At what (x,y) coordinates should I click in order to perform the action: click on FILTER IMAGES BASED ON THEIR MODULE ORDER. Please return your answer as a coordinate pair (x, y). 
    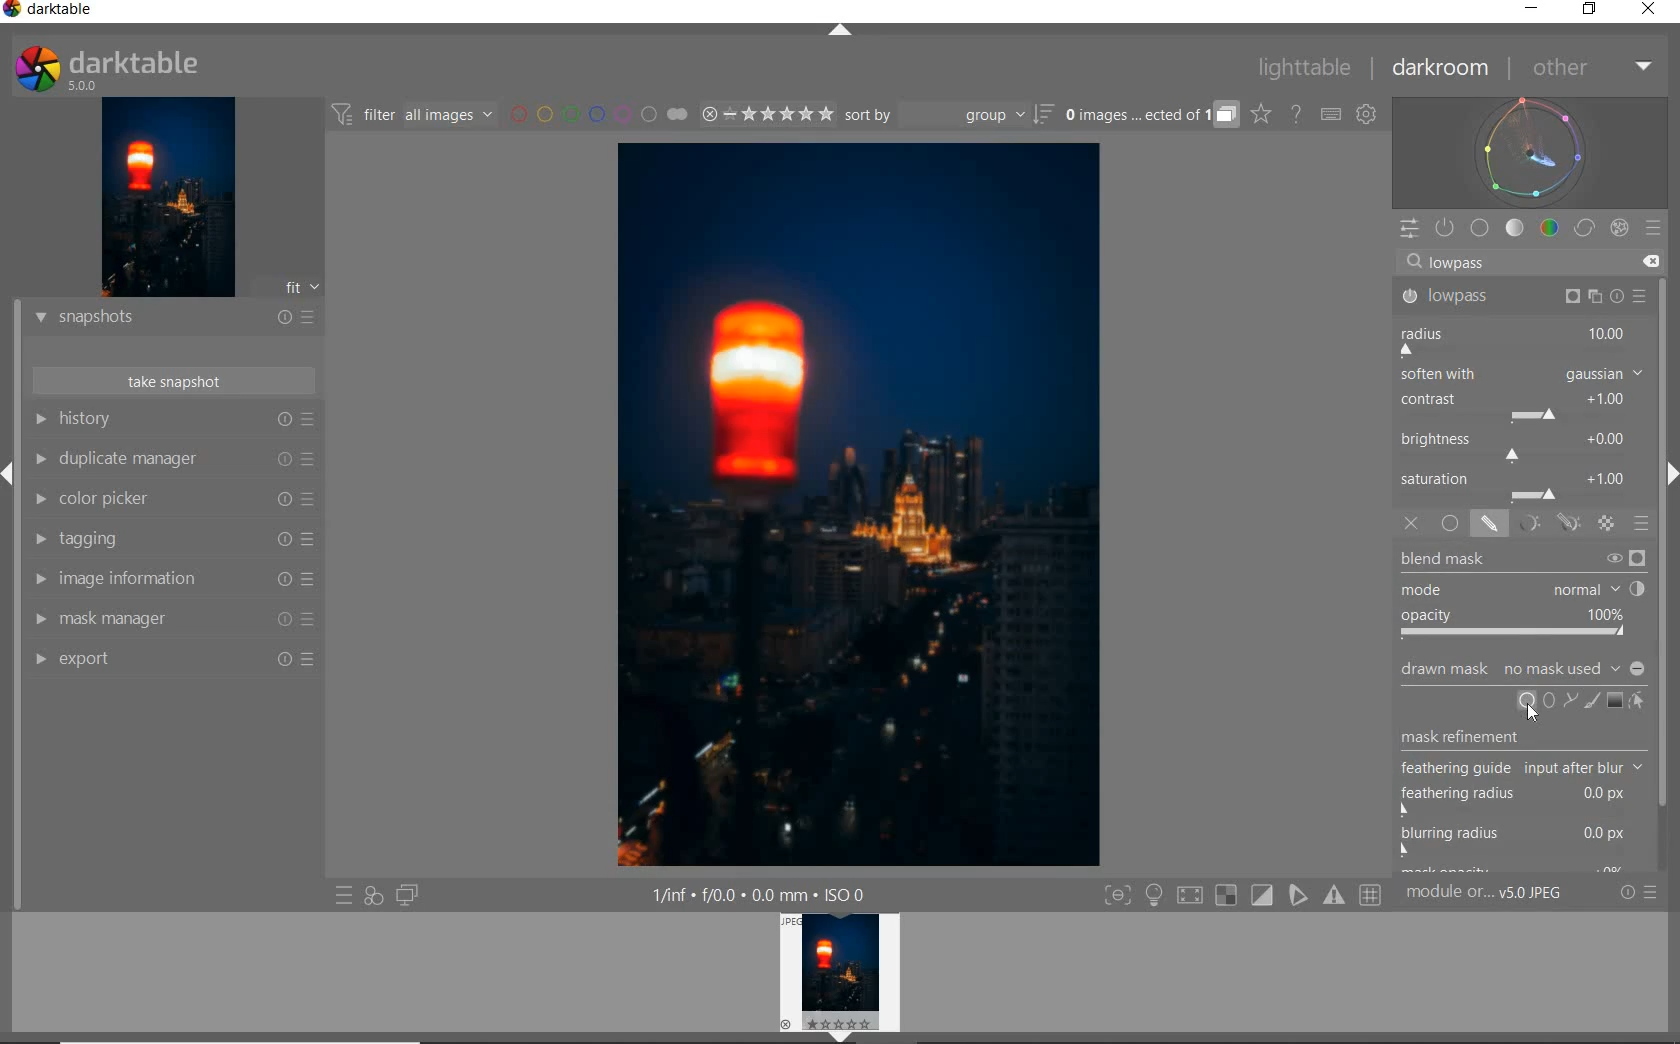
    Looking at the image, I should click on (415, 115).